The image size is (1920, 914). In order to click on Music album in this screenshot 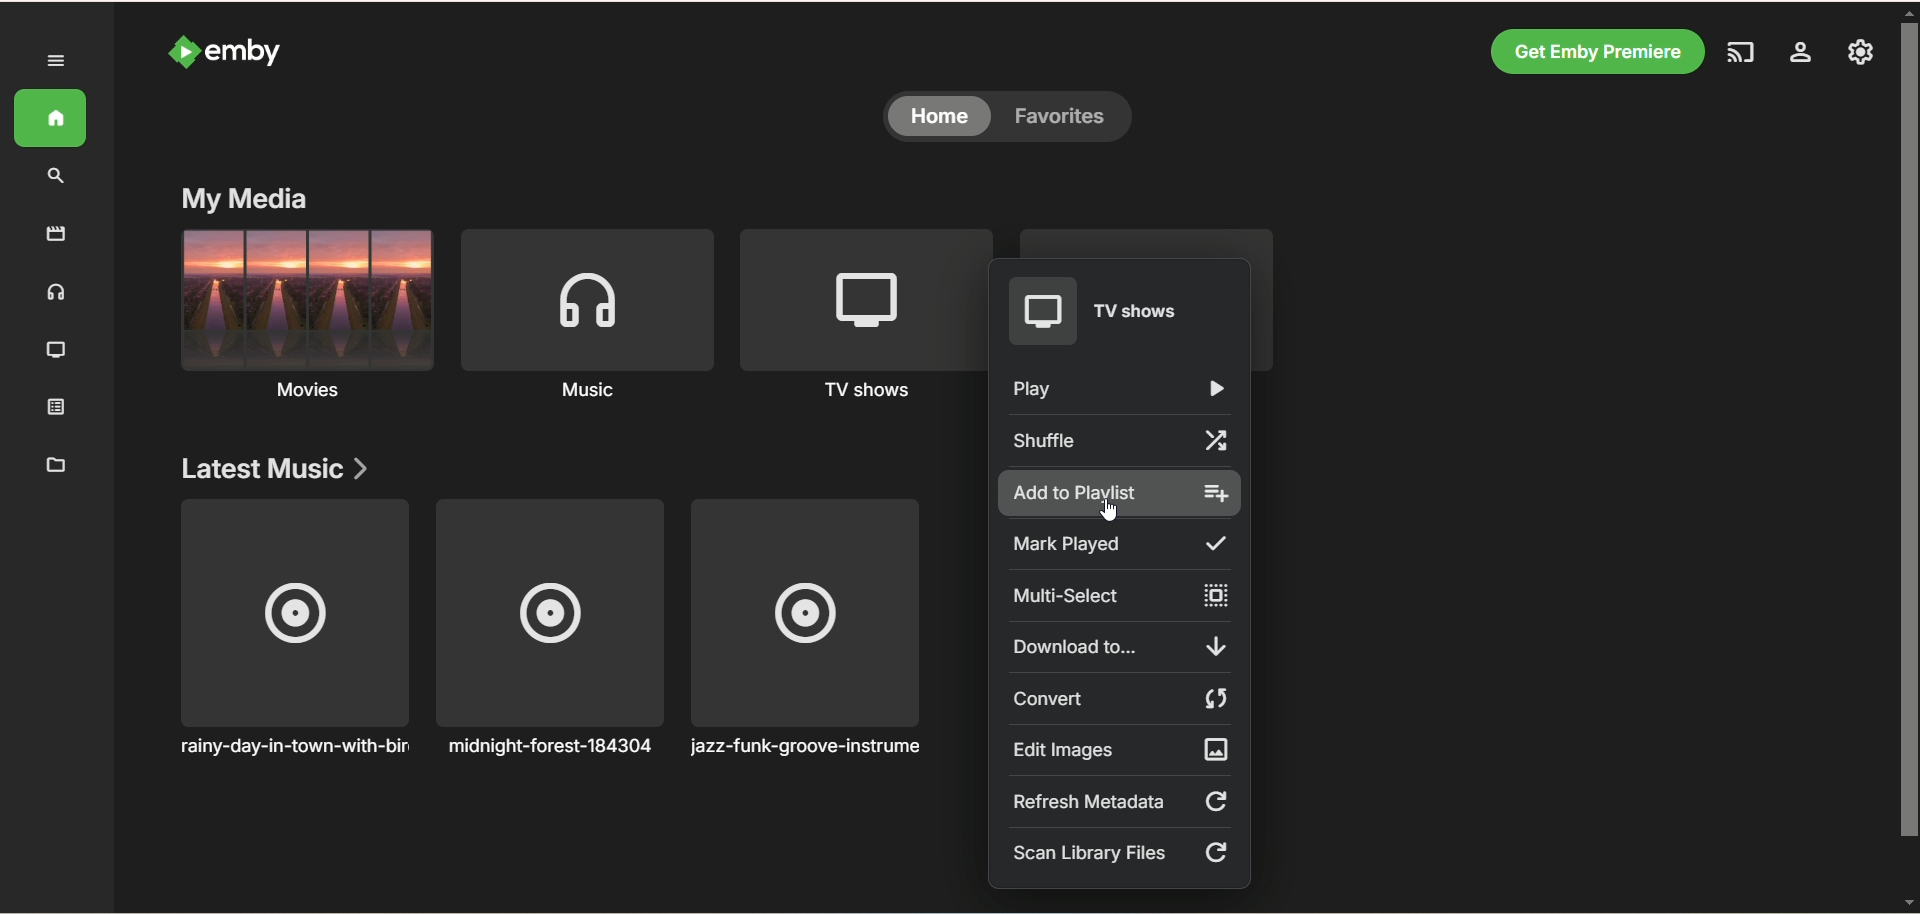, I will do `click(550, 628)`.